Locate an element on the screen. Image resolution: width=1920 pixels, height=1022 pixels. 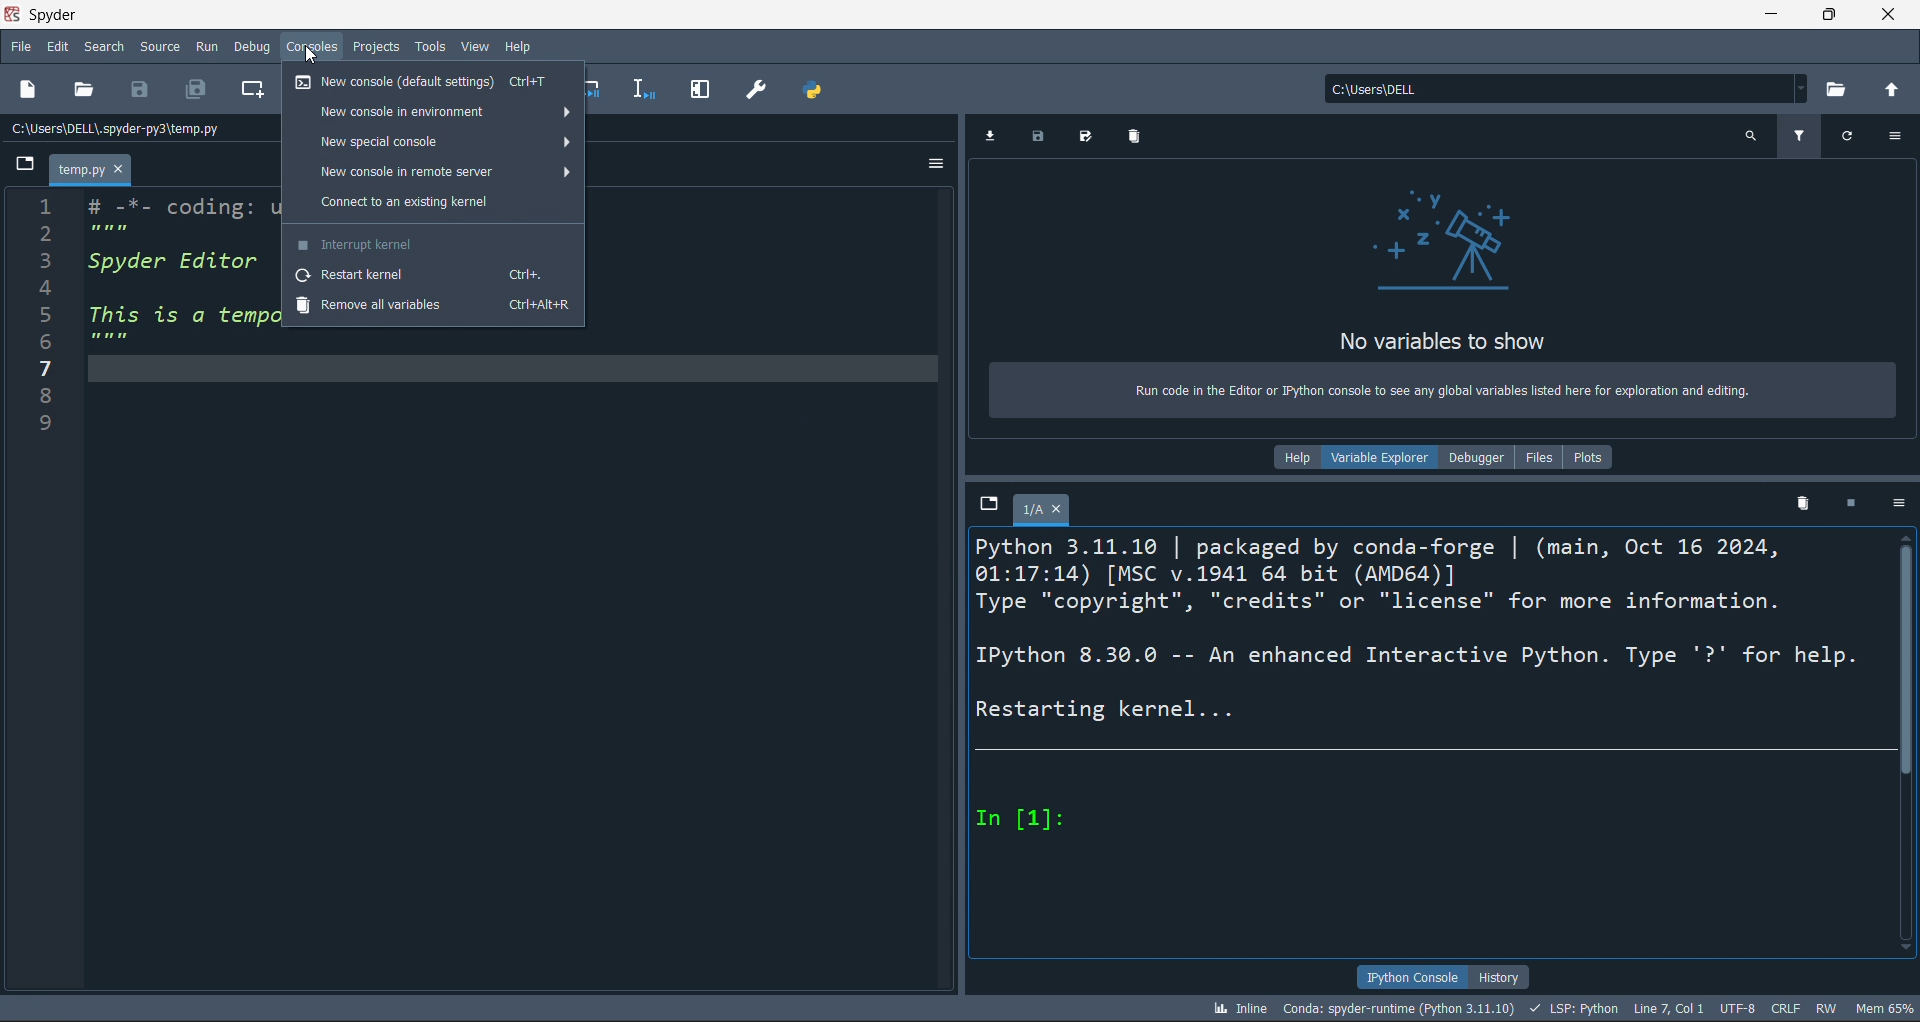
new file is located at coordinates (30, 90).